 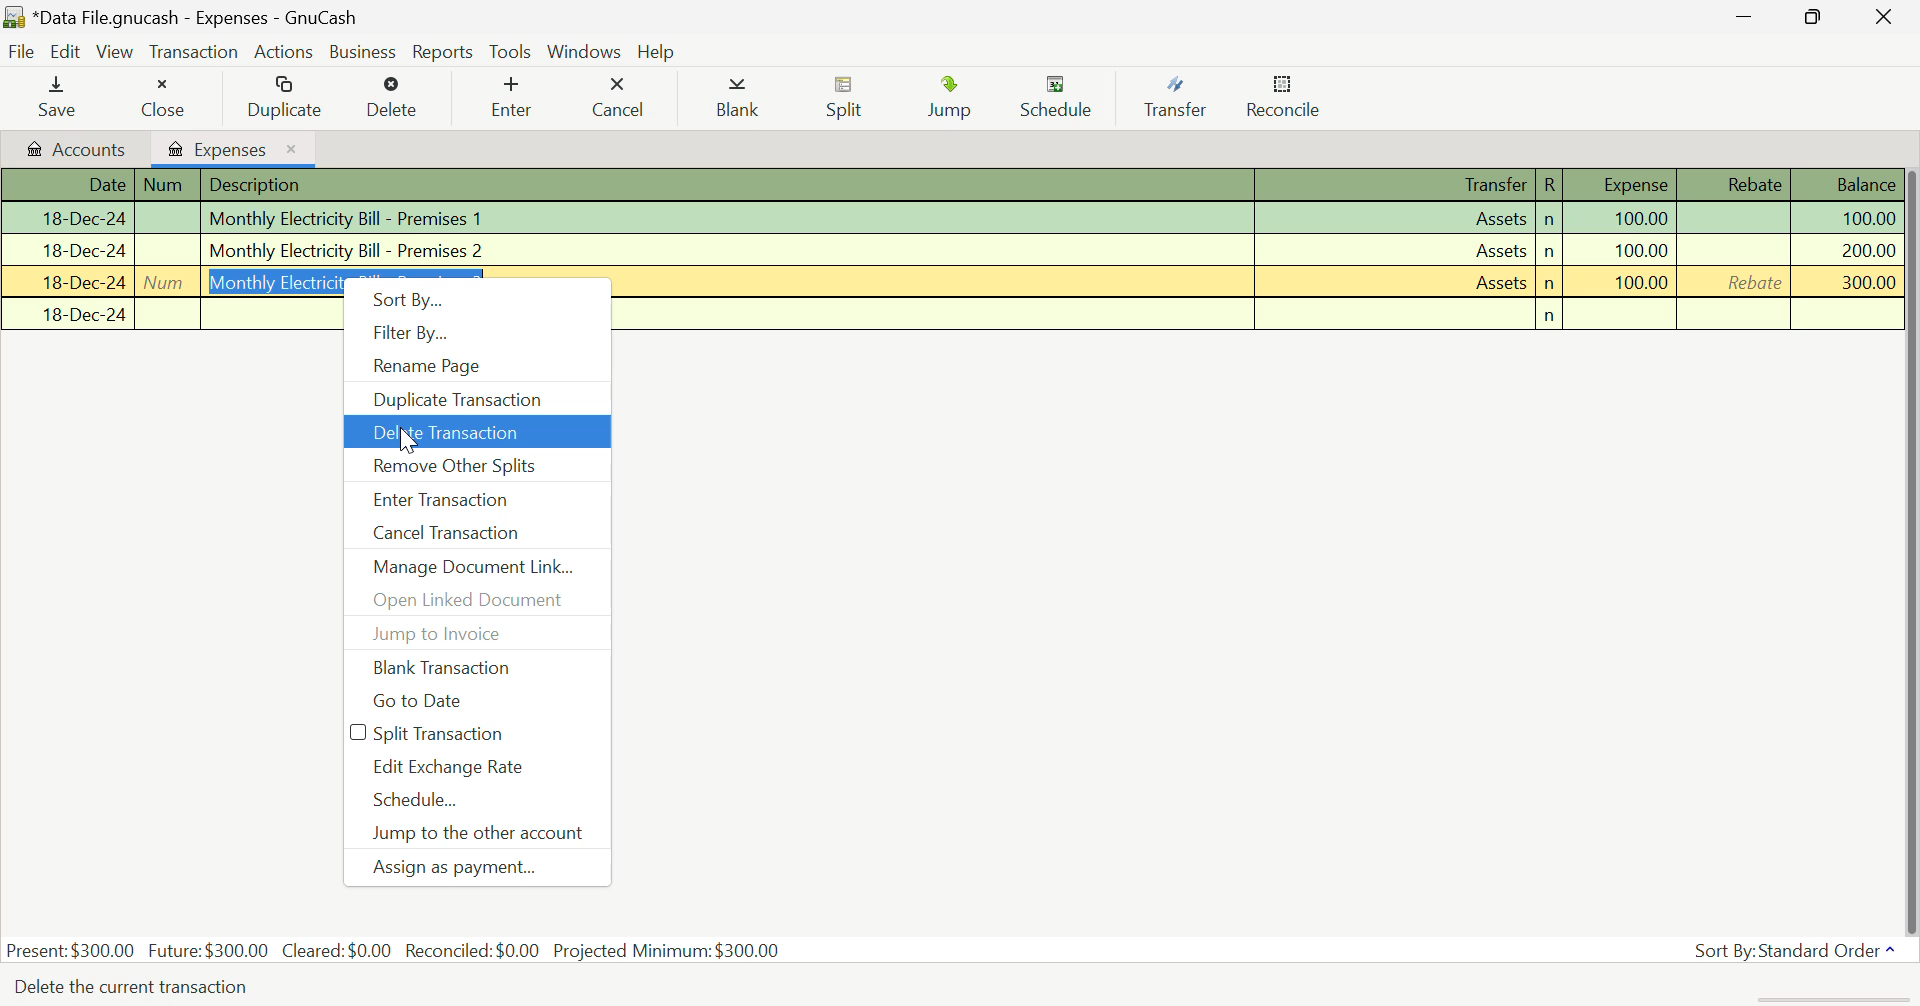 What do you see at coordinates (479, 733) in the screenshot?
I see `Split Transaction` at bounding box center [479, 733].